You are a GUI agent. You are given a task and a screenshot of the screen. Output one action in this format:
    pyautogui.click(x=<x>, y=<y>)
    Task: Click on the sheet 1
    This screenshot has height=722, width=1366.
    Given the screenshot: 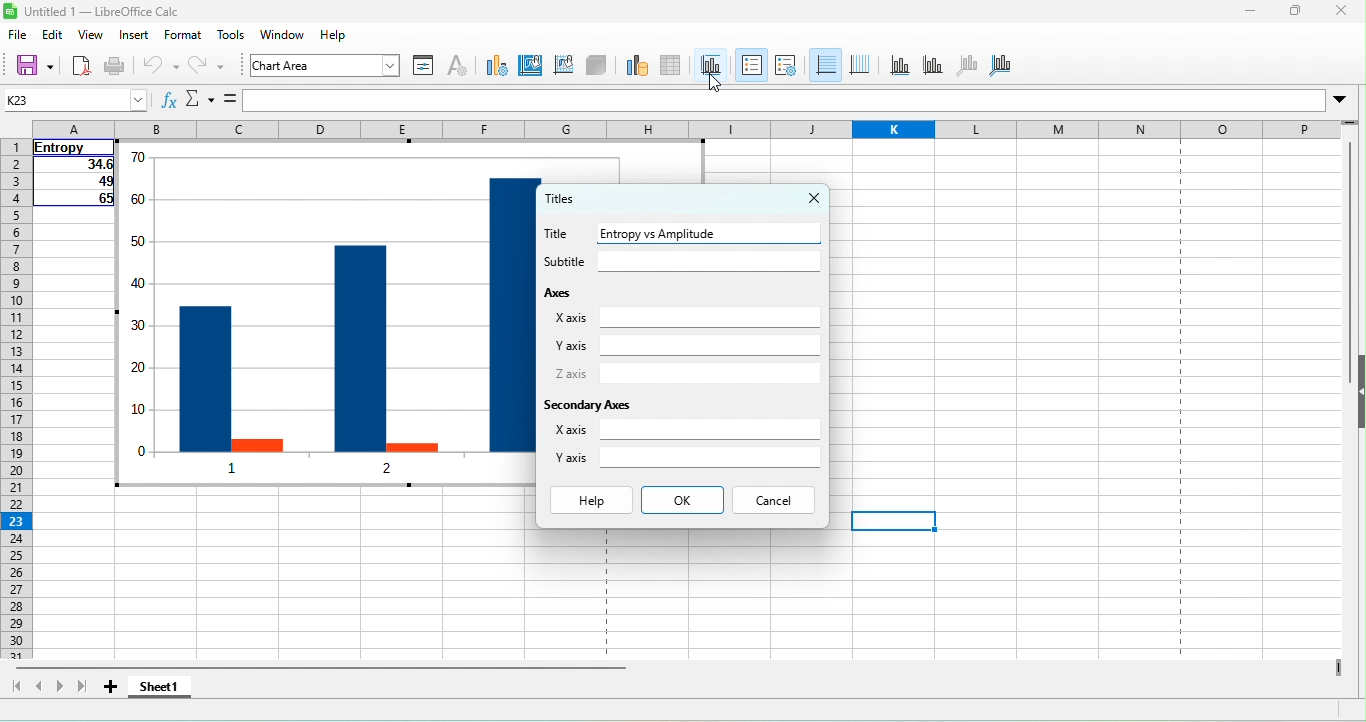 What is the action you would take?
    pyautogui.click(x=164, y=687)
    